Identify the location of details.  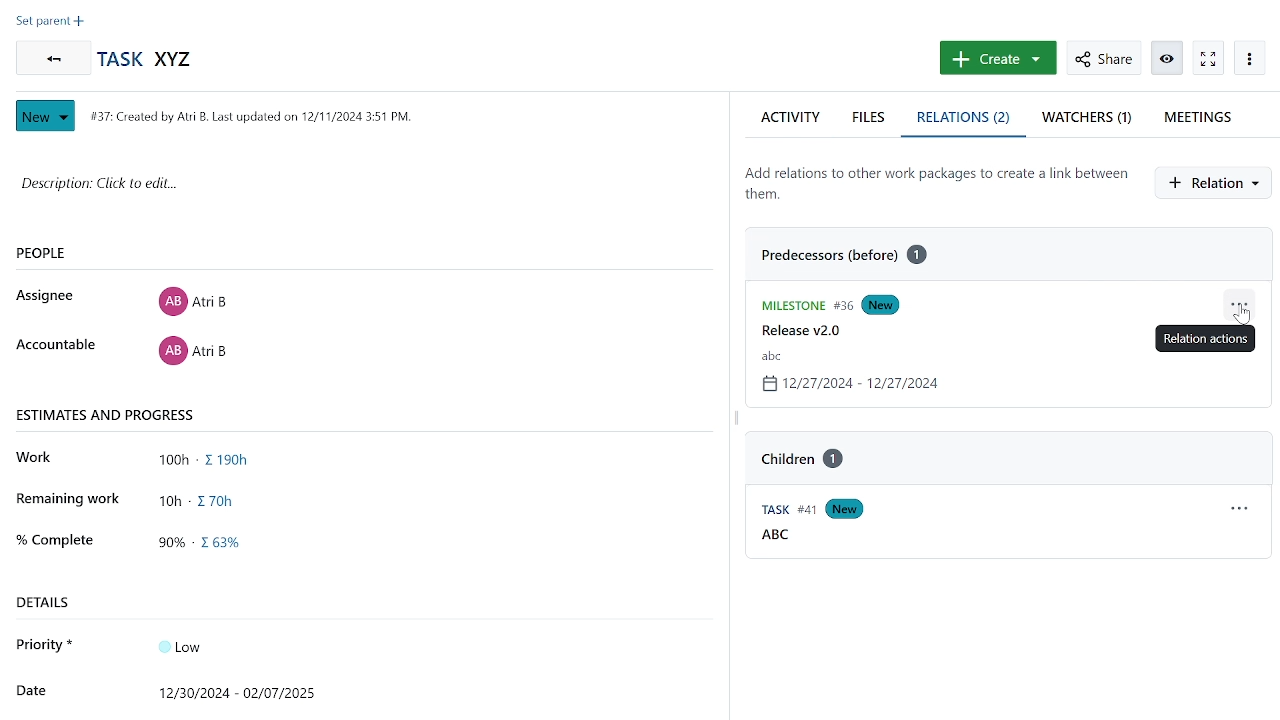
(51, 602).